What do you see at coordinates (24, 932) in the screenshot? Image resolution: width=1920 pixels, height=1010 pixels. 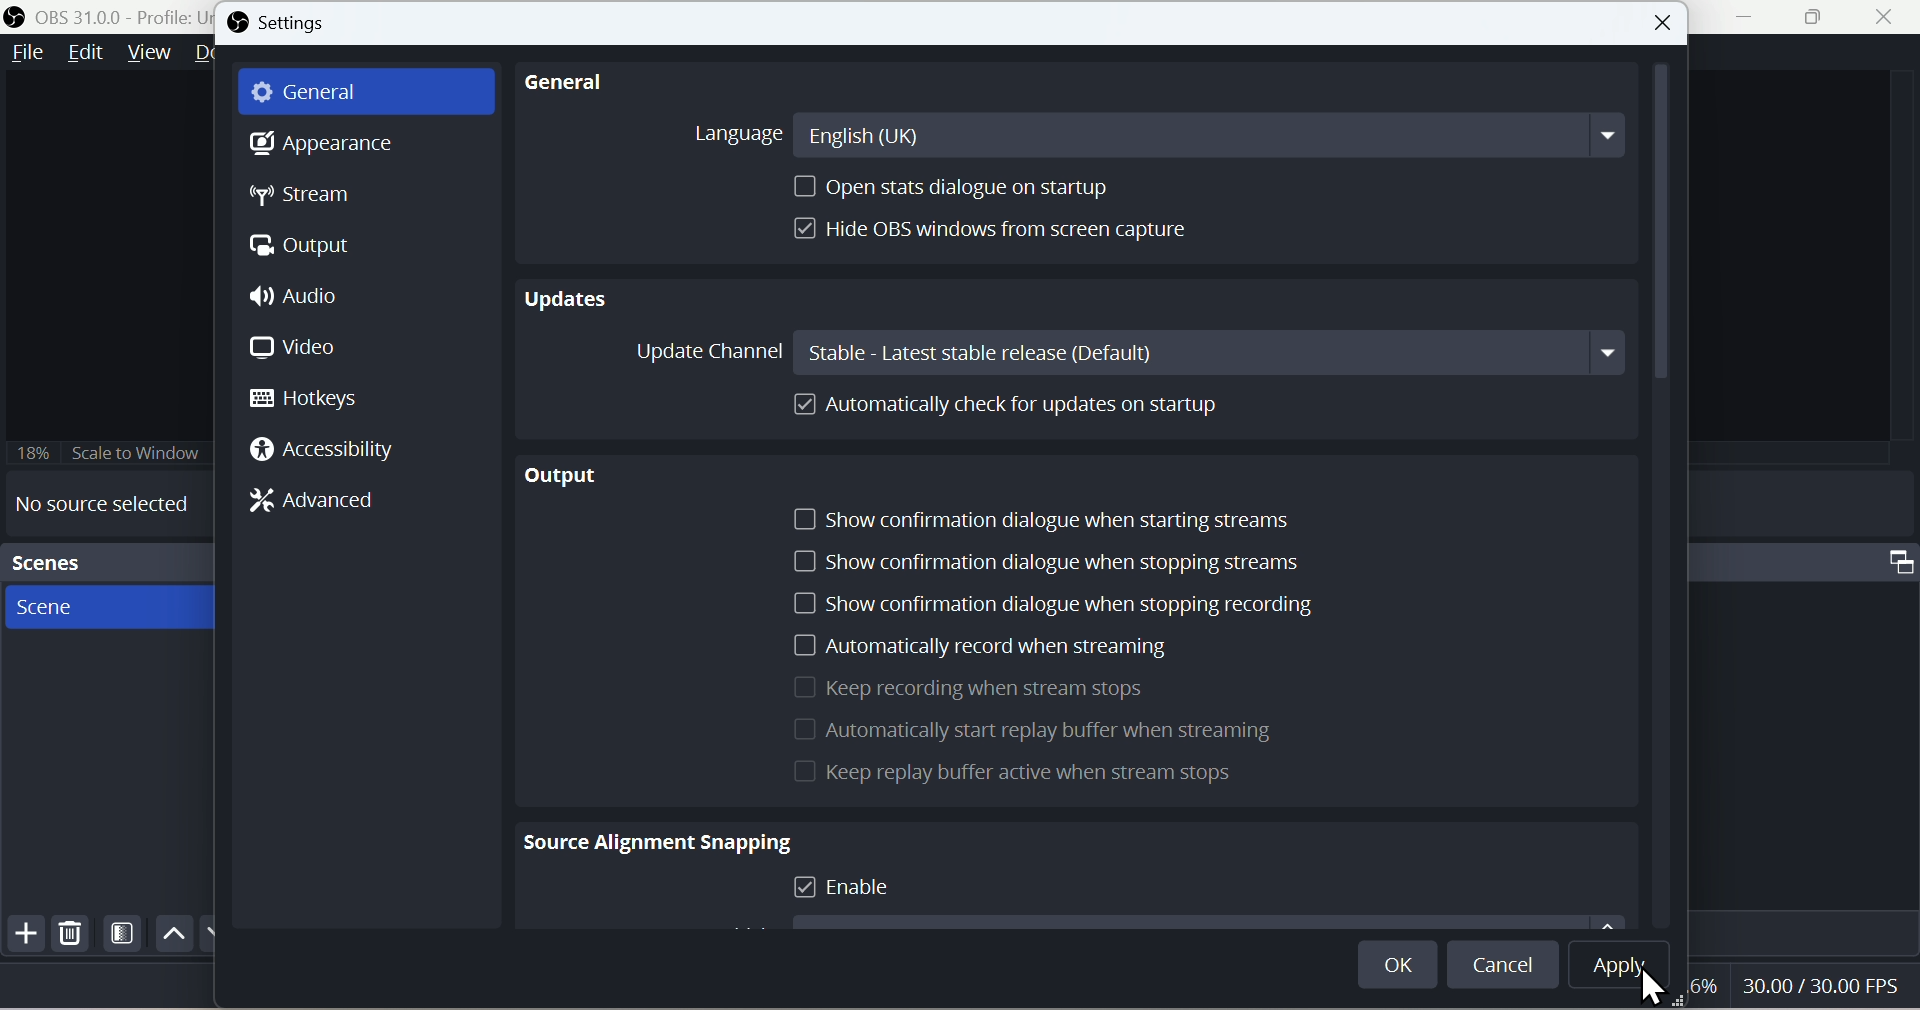 I see `Add file` at bounding box center [24, 932].